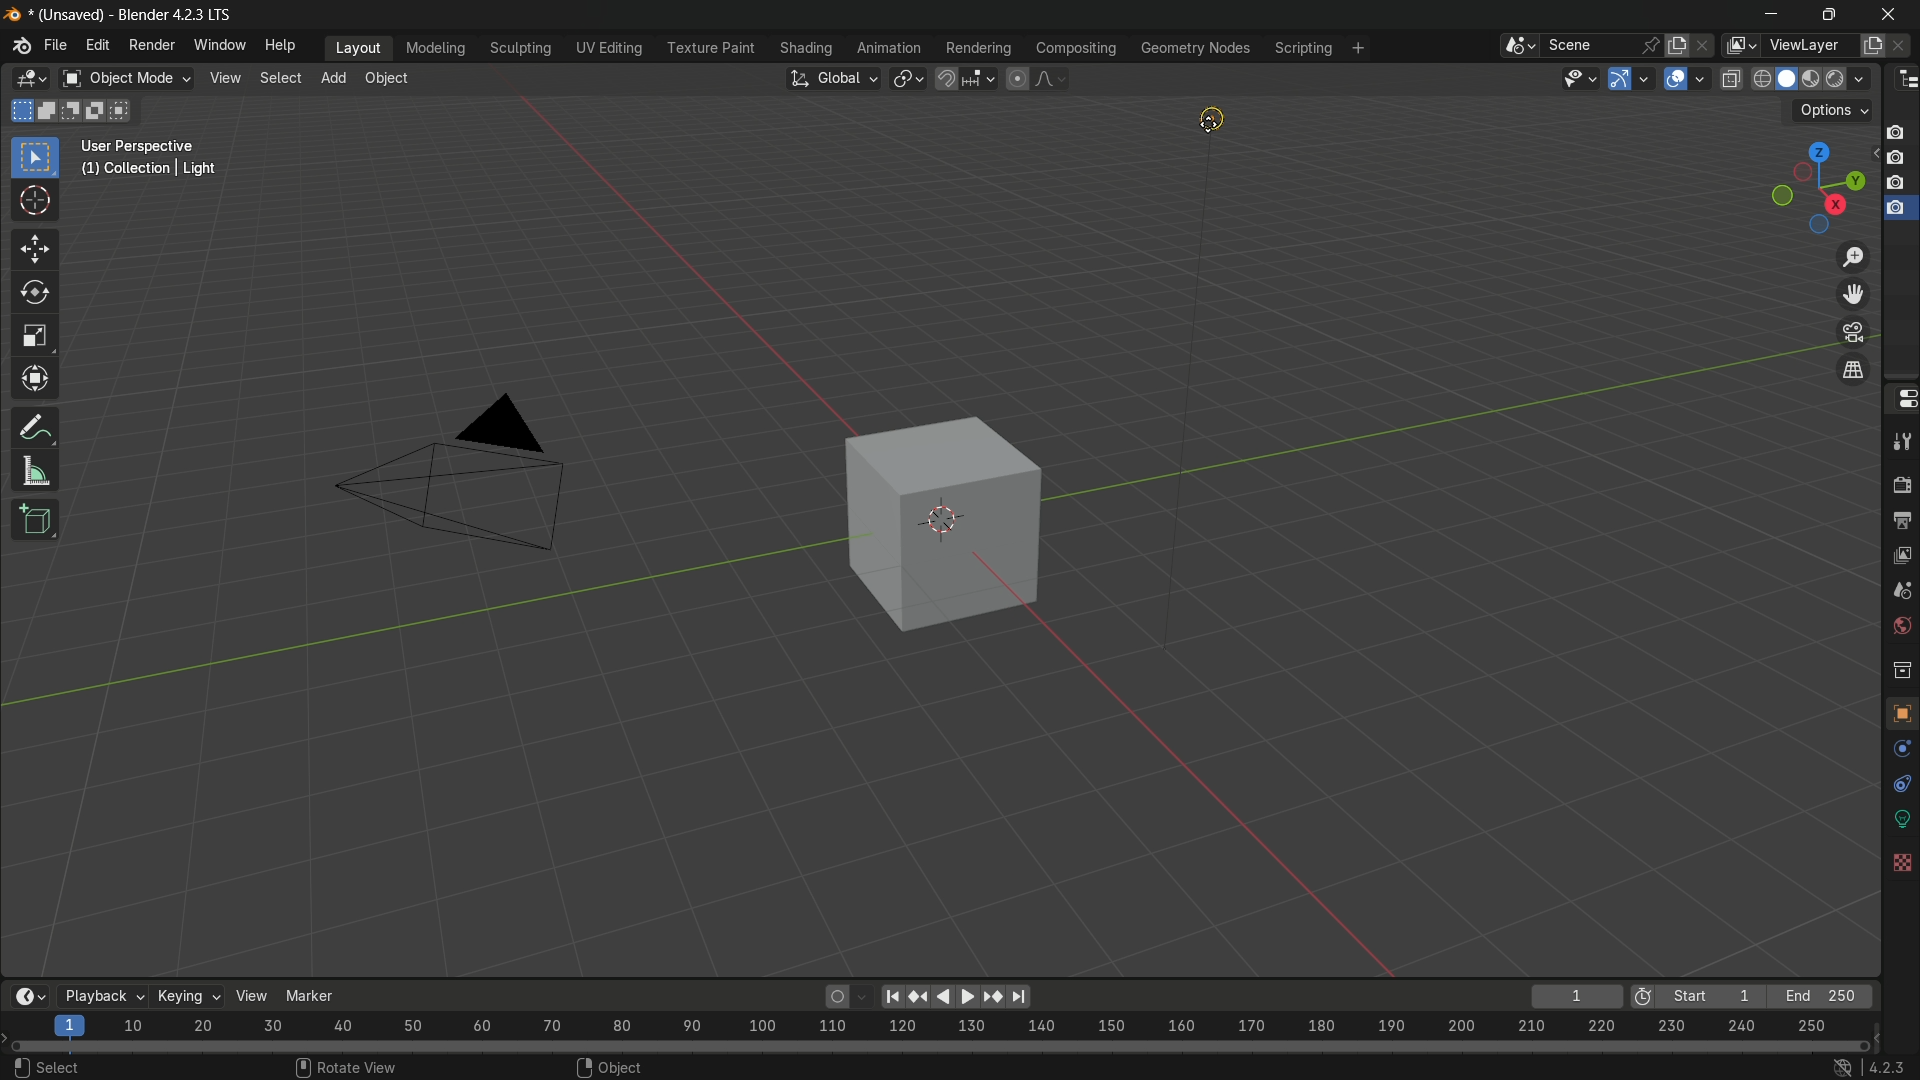  Describe the element at coordinates (921, 996) in the screenshot. I see `jump to keyframe` at that location.